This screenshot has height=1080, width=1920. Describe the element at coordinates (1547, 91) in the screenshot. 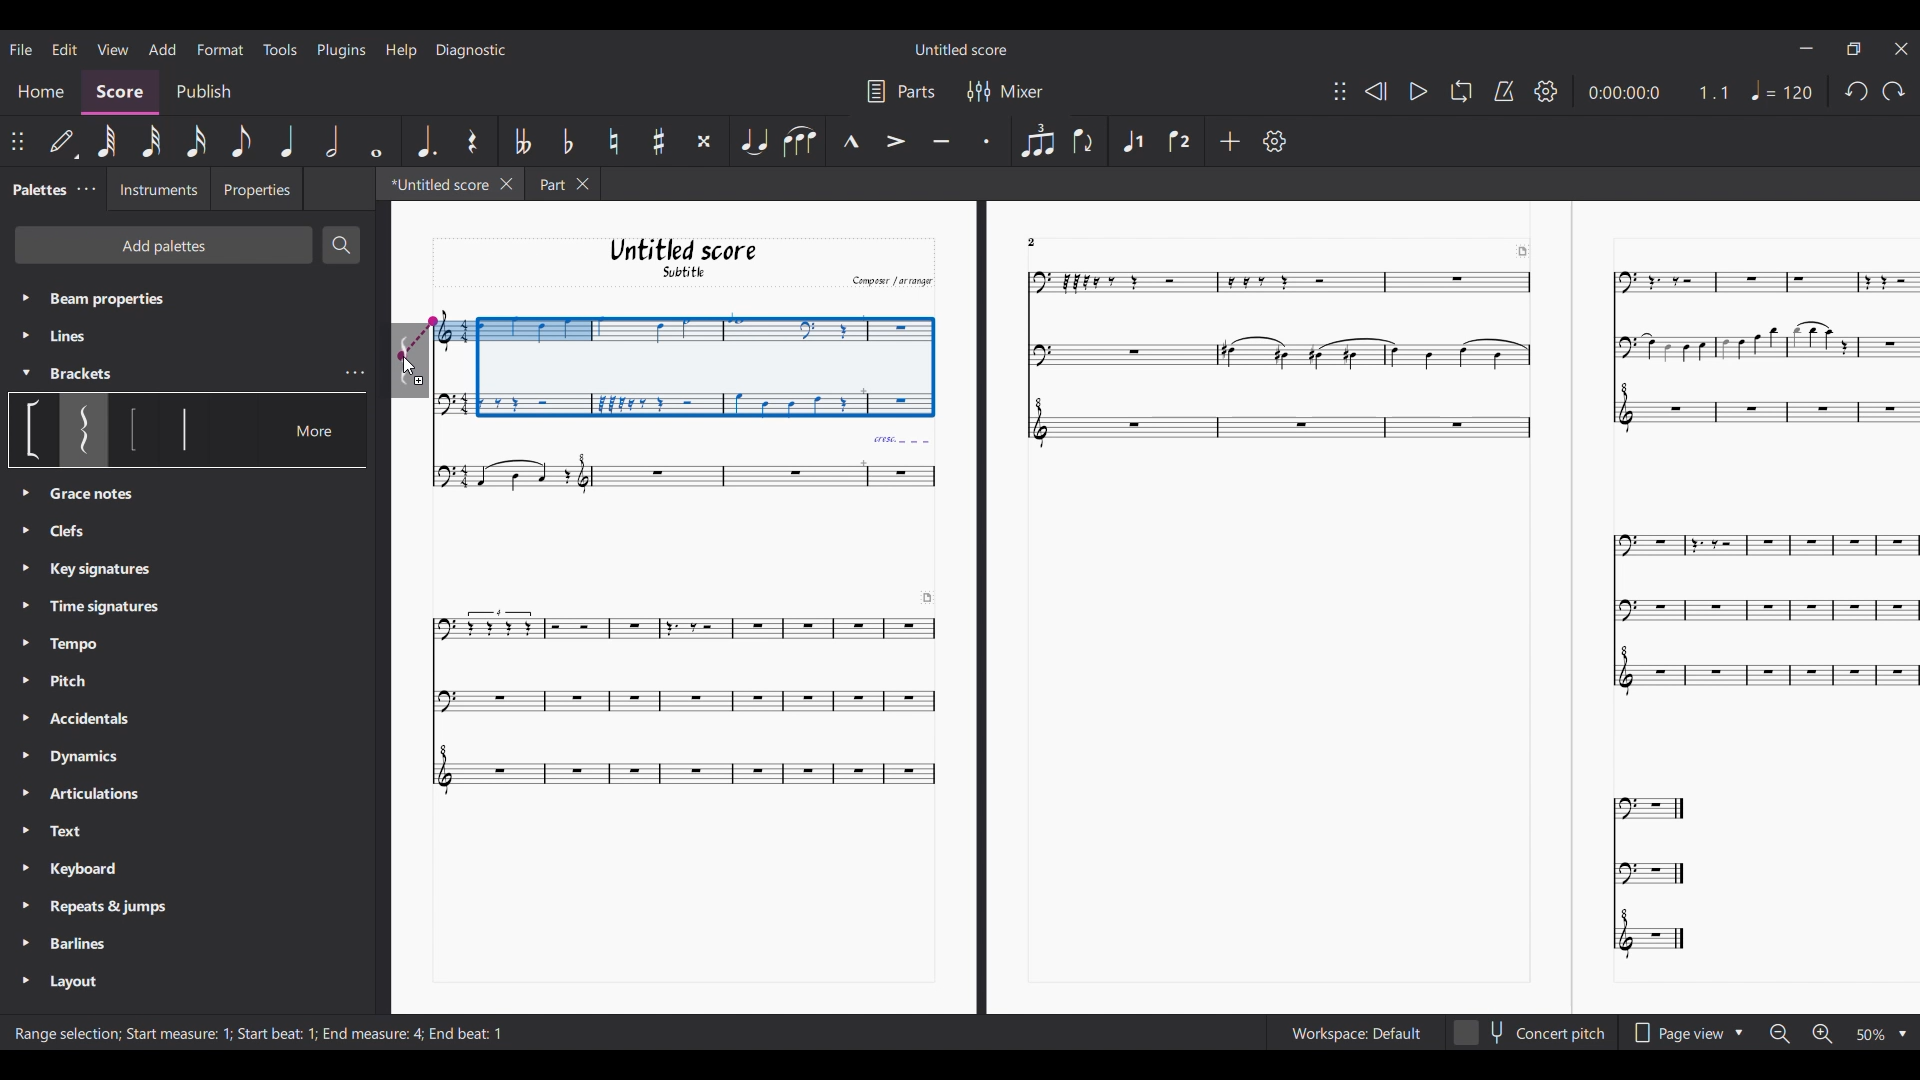

I see `Settings` at that location.